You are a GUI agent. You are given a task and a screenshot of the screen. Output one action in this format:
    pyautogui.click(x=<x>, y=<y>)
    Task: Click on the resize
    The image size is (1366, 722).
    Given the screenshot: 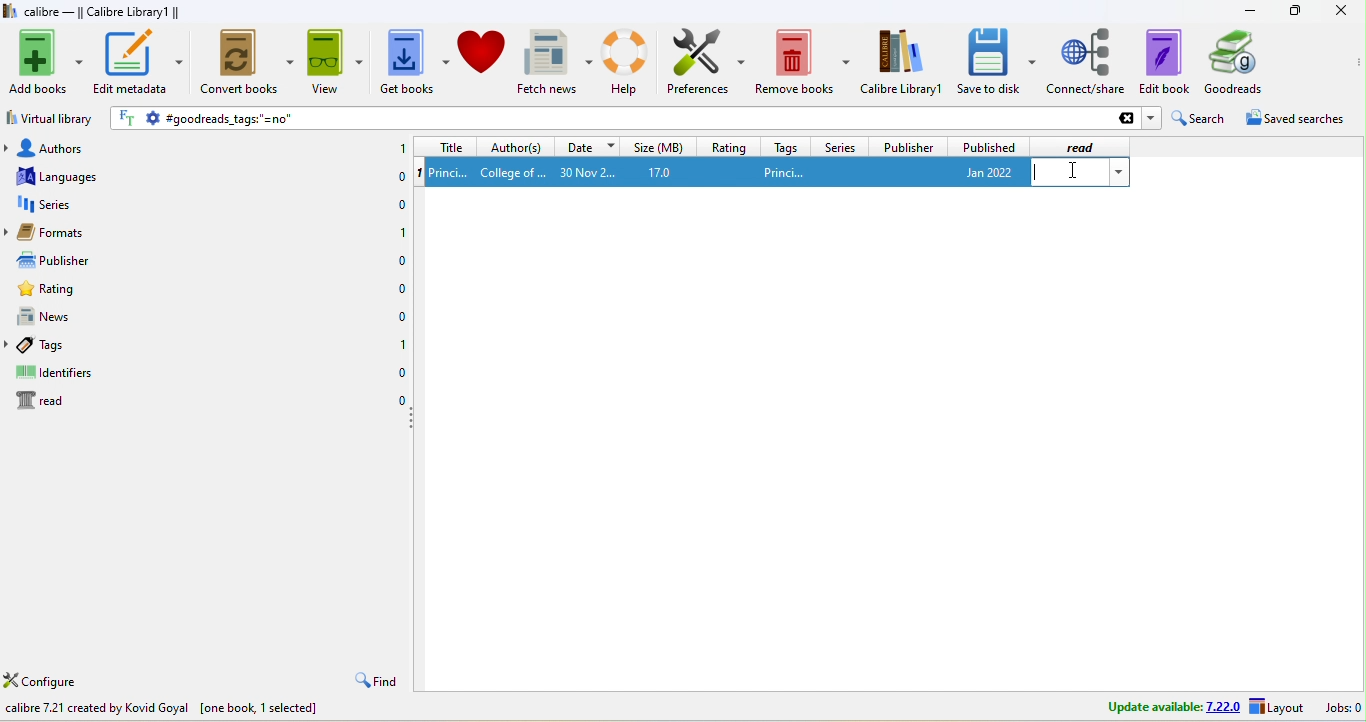 What is the action you would take?
    pyautogui.click(x=1294, y=10)
    